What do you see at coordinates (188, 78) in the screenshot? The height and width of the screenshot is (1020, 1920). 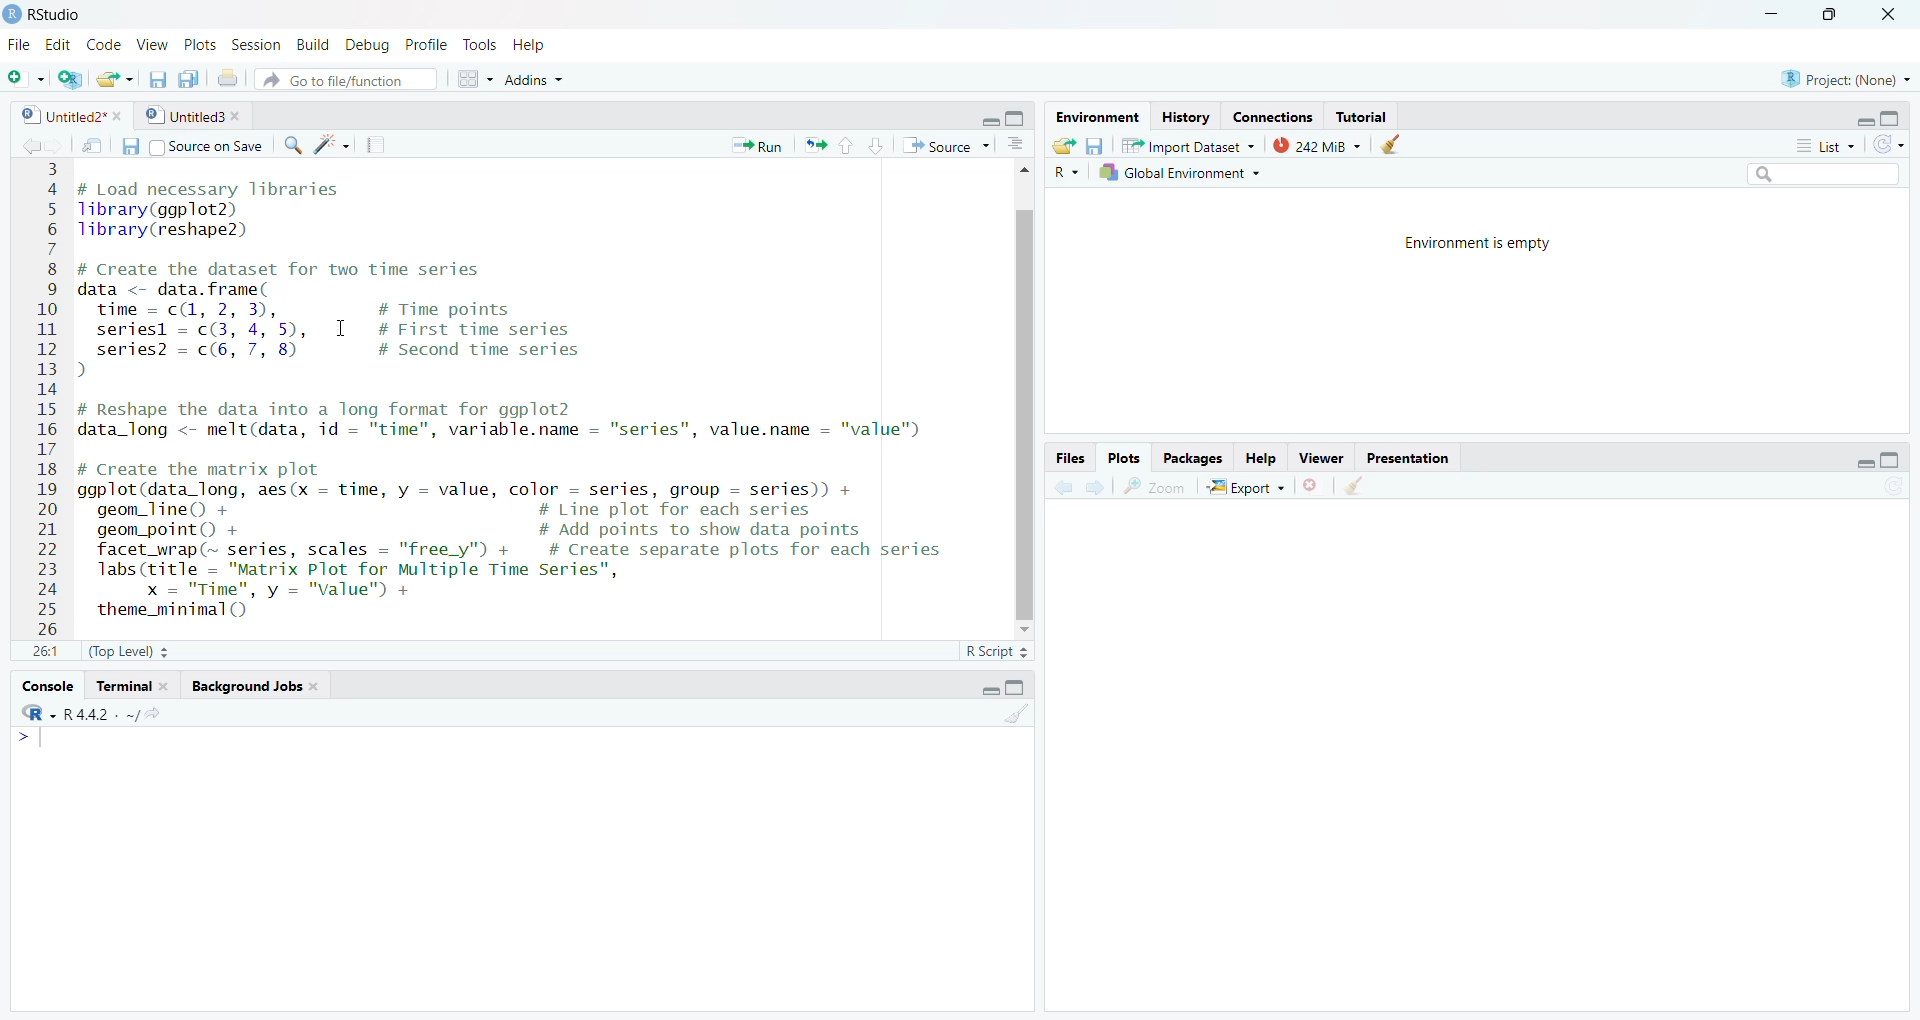 I see `save all open documents` at bounding box center [188, 78].